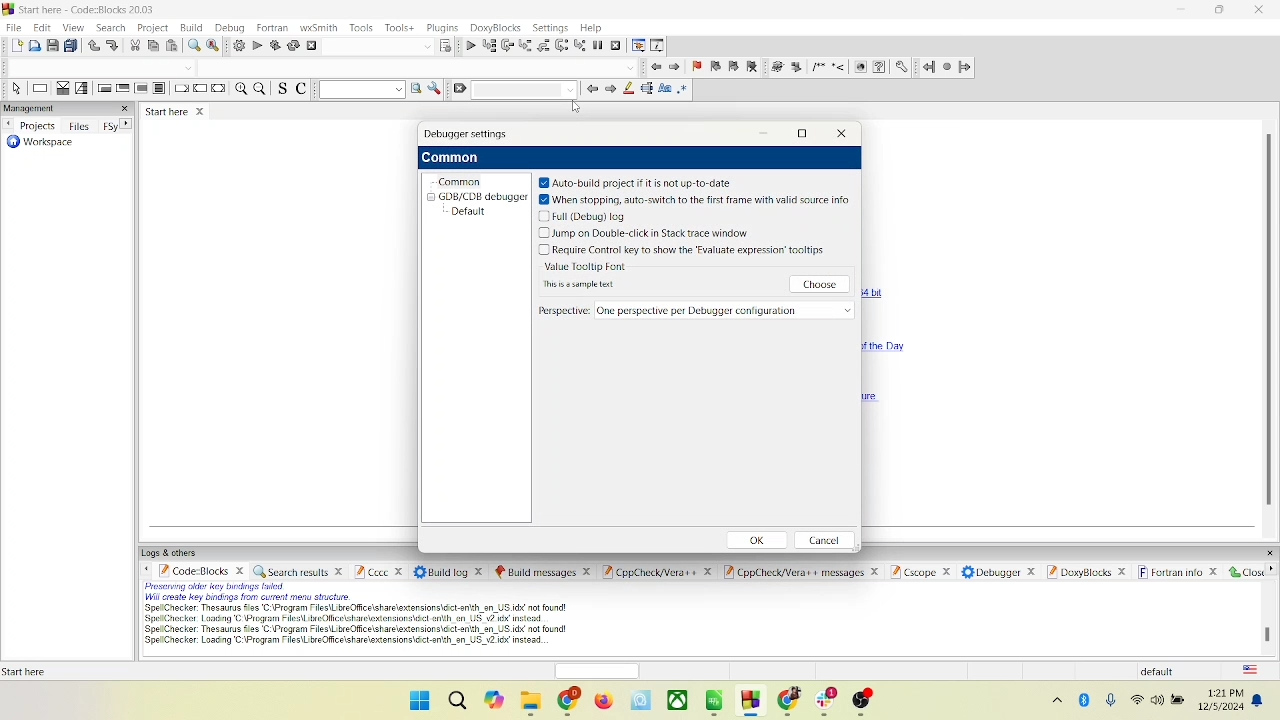 Image resolution: width=1280 pixels, height=720 pixels. Describe the element at coordinates (200, 572) in the screenshot. I see `code block` at that location.